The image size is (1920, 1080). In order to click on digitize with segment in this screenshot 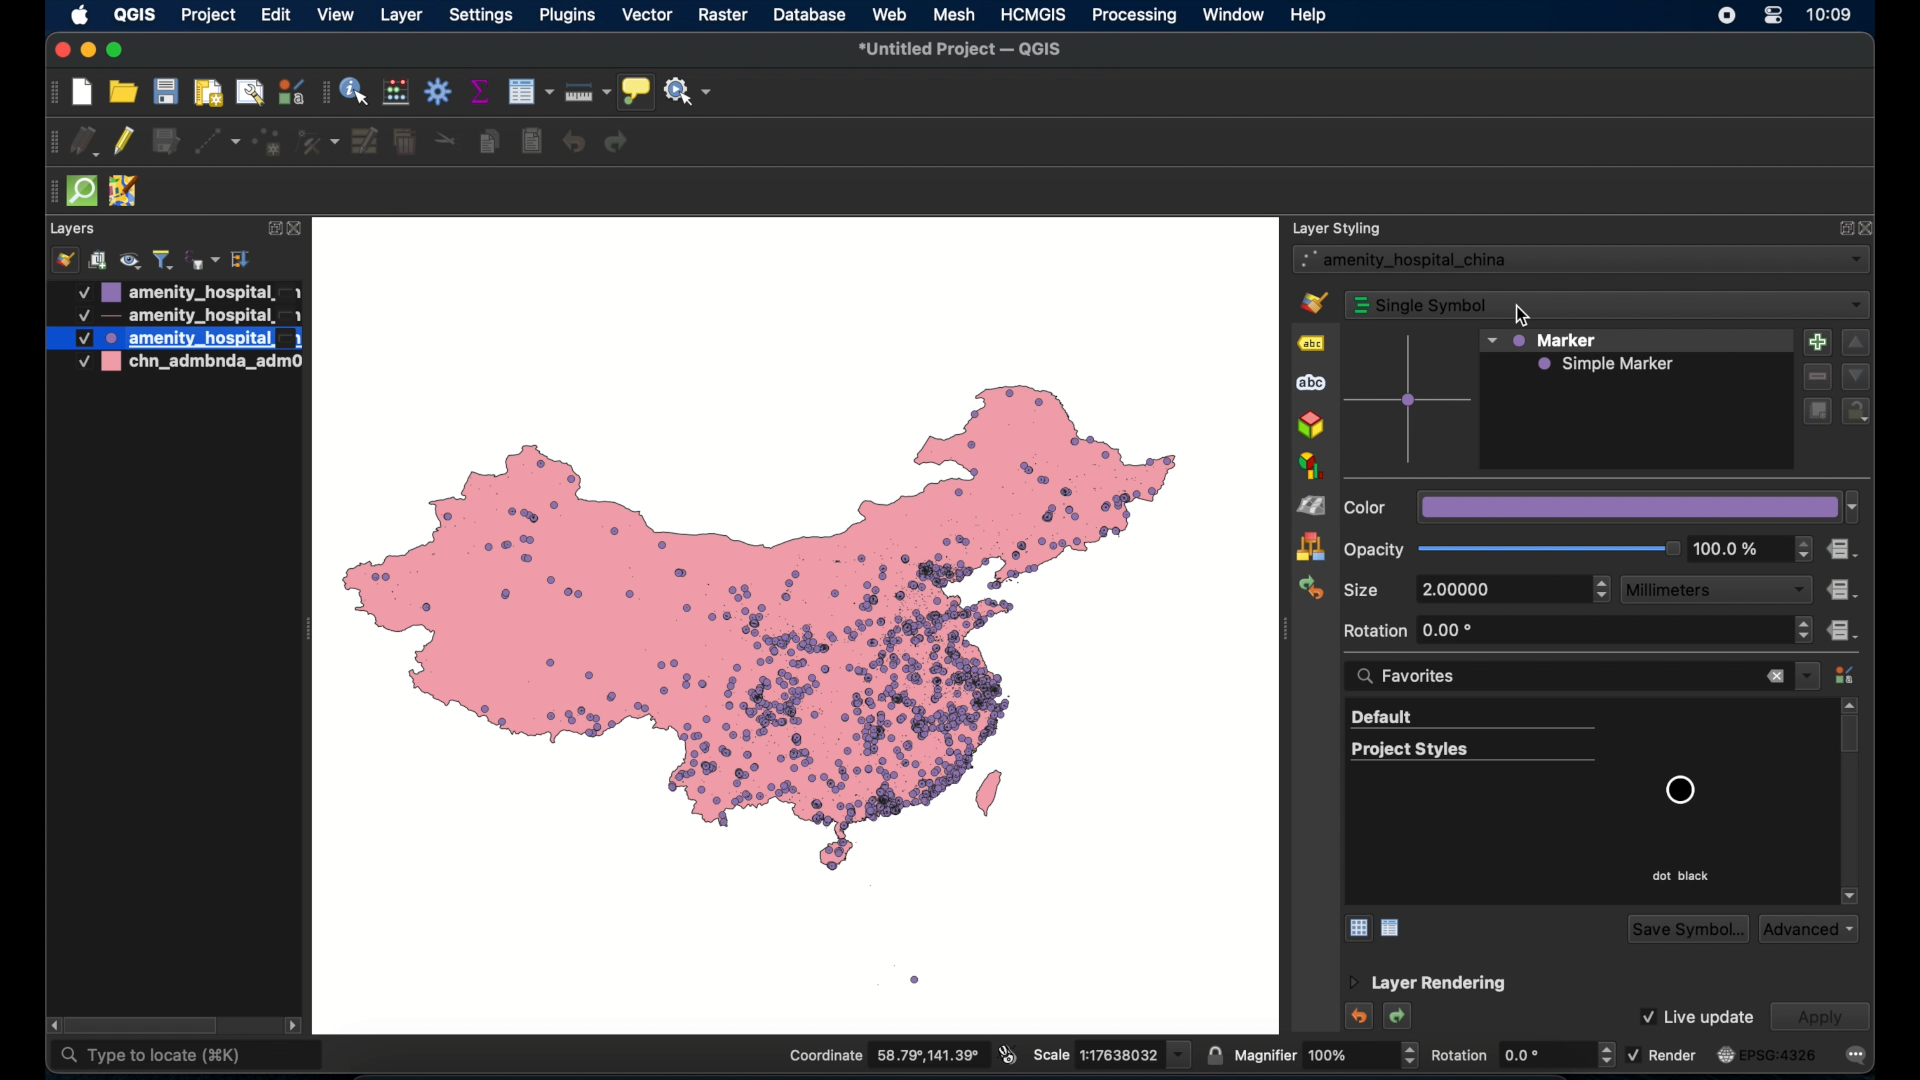, I will do `click(217, 144)`.